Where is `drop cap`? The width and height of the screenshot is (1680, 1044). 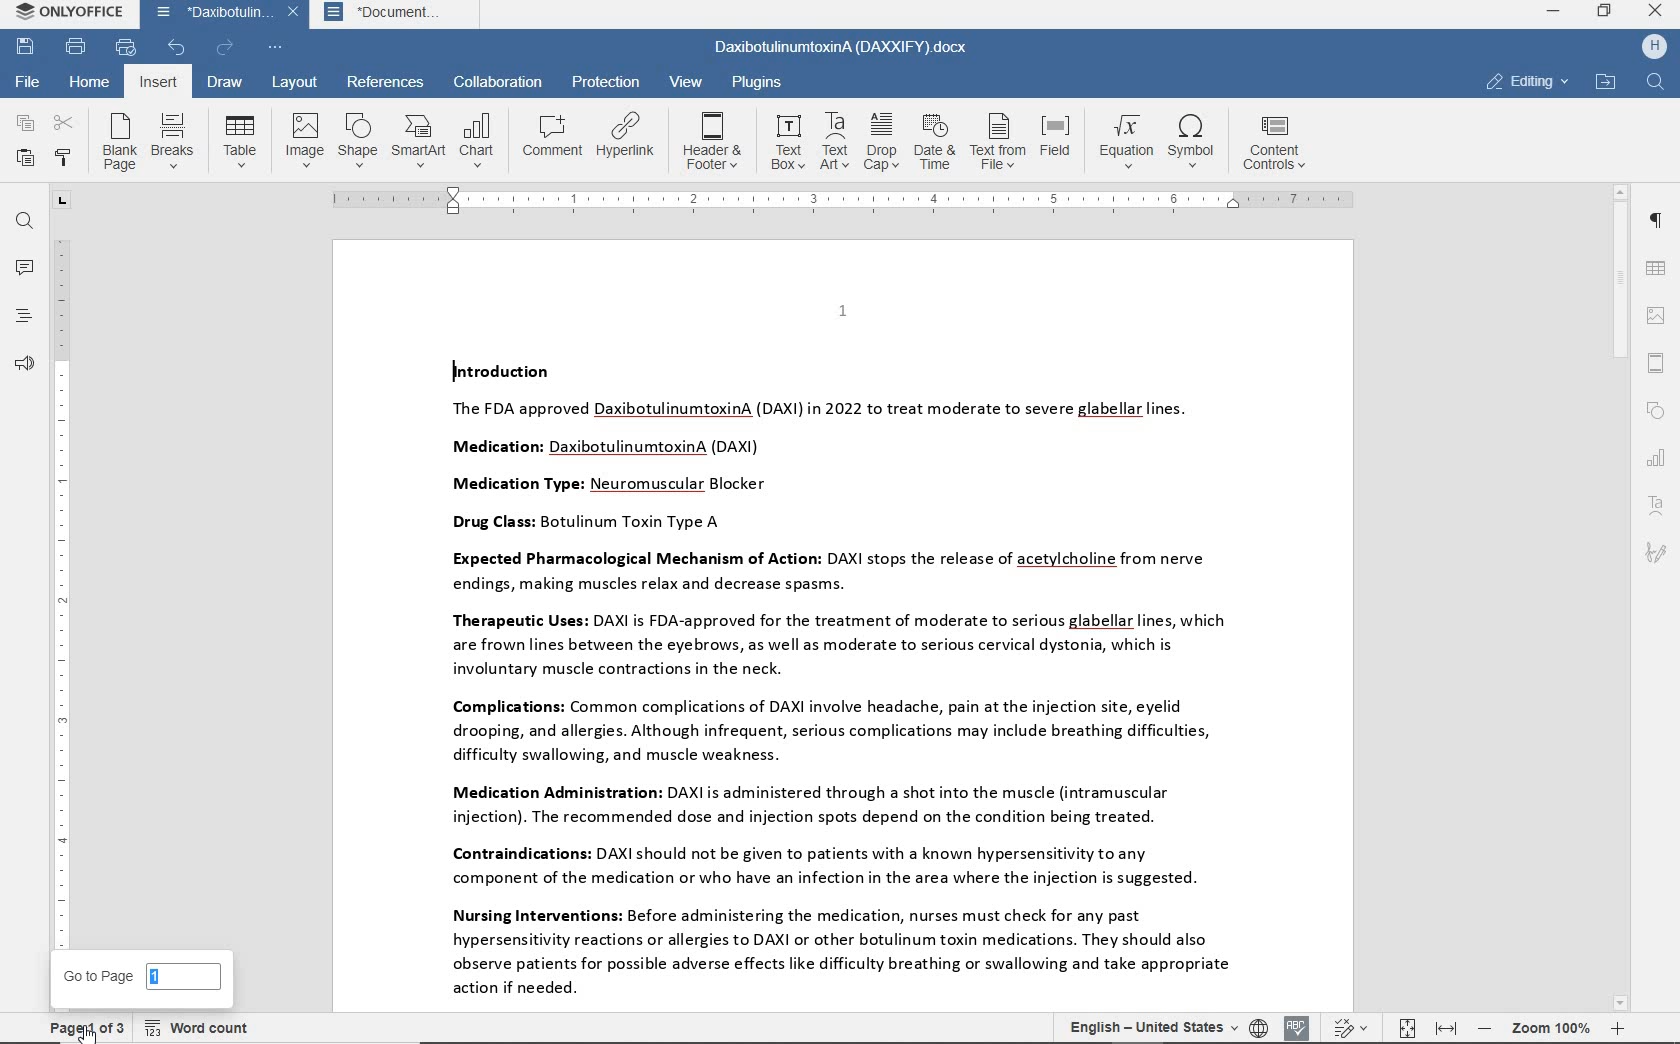 drop cap is located at coordinates (882, 140).